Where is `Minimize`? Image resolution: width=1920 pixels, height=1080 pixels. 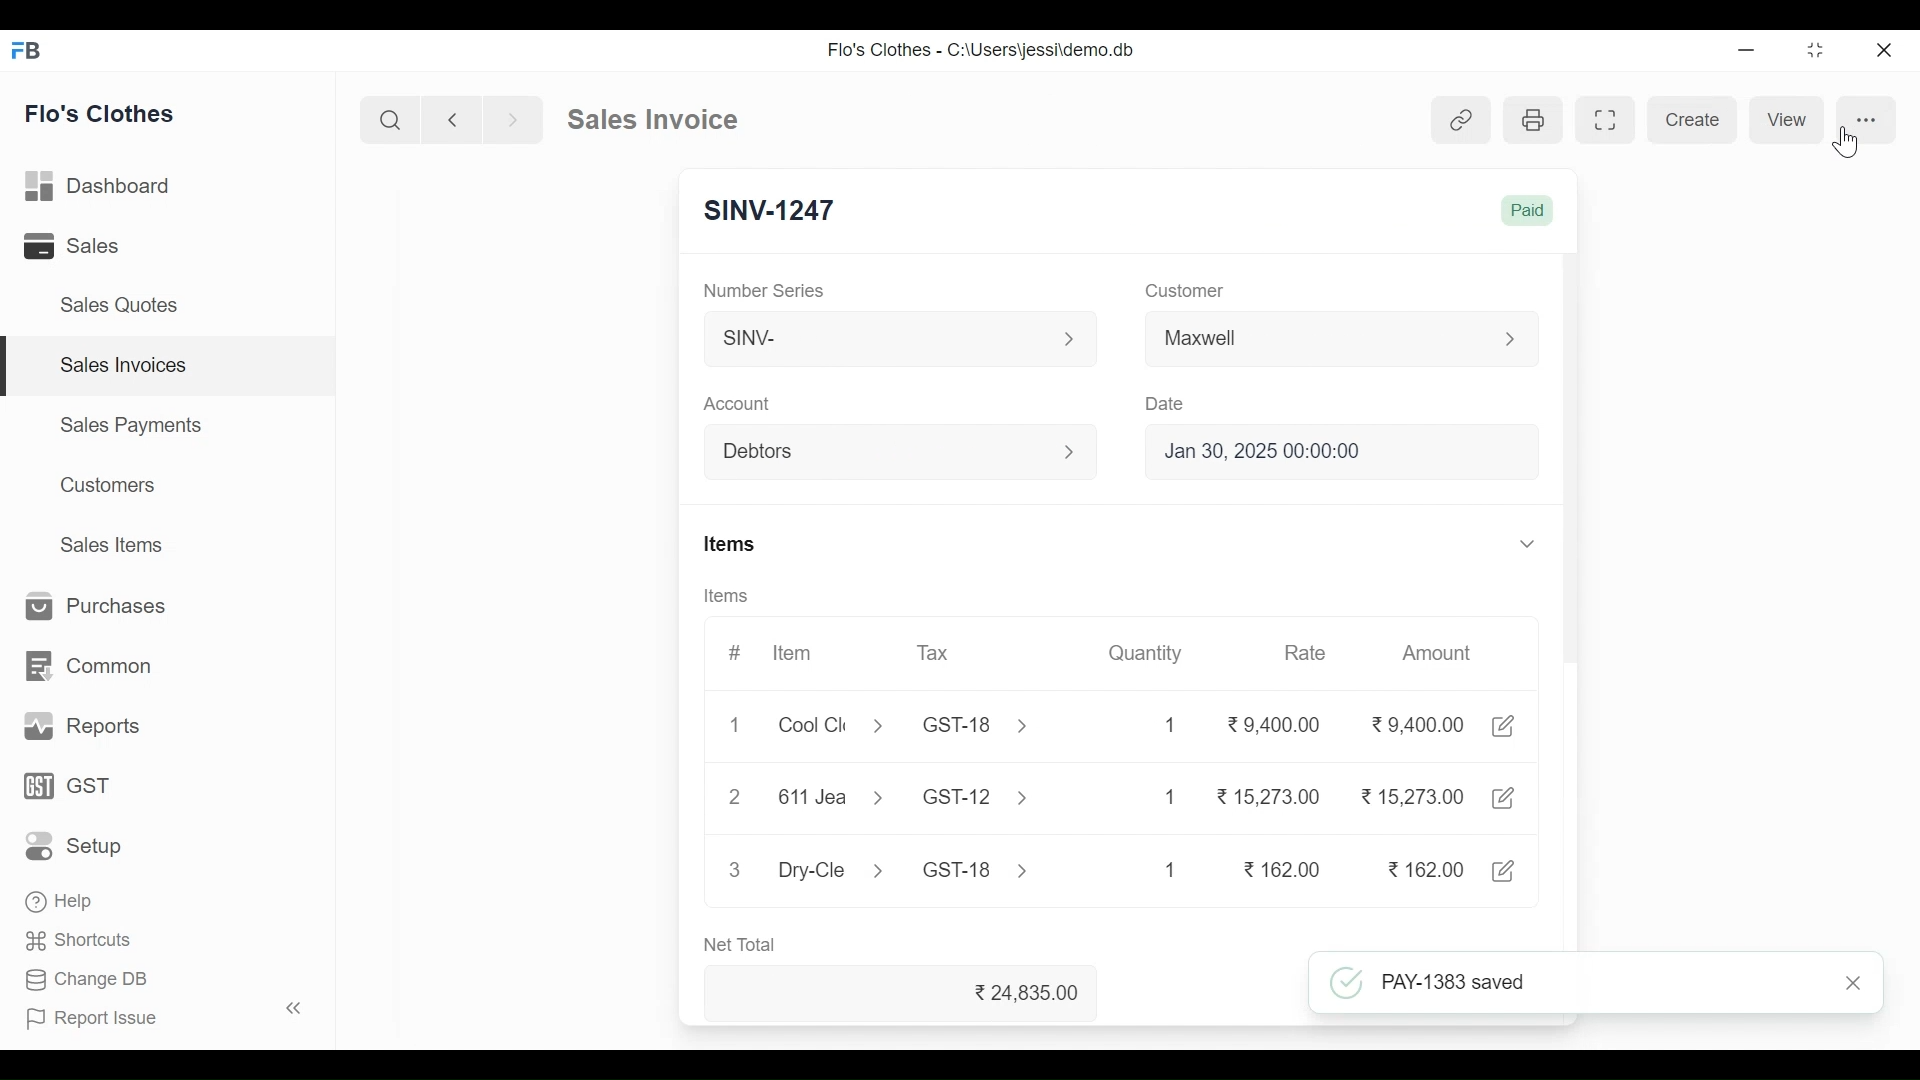
Minimize is located at coordinates (1746, 52).